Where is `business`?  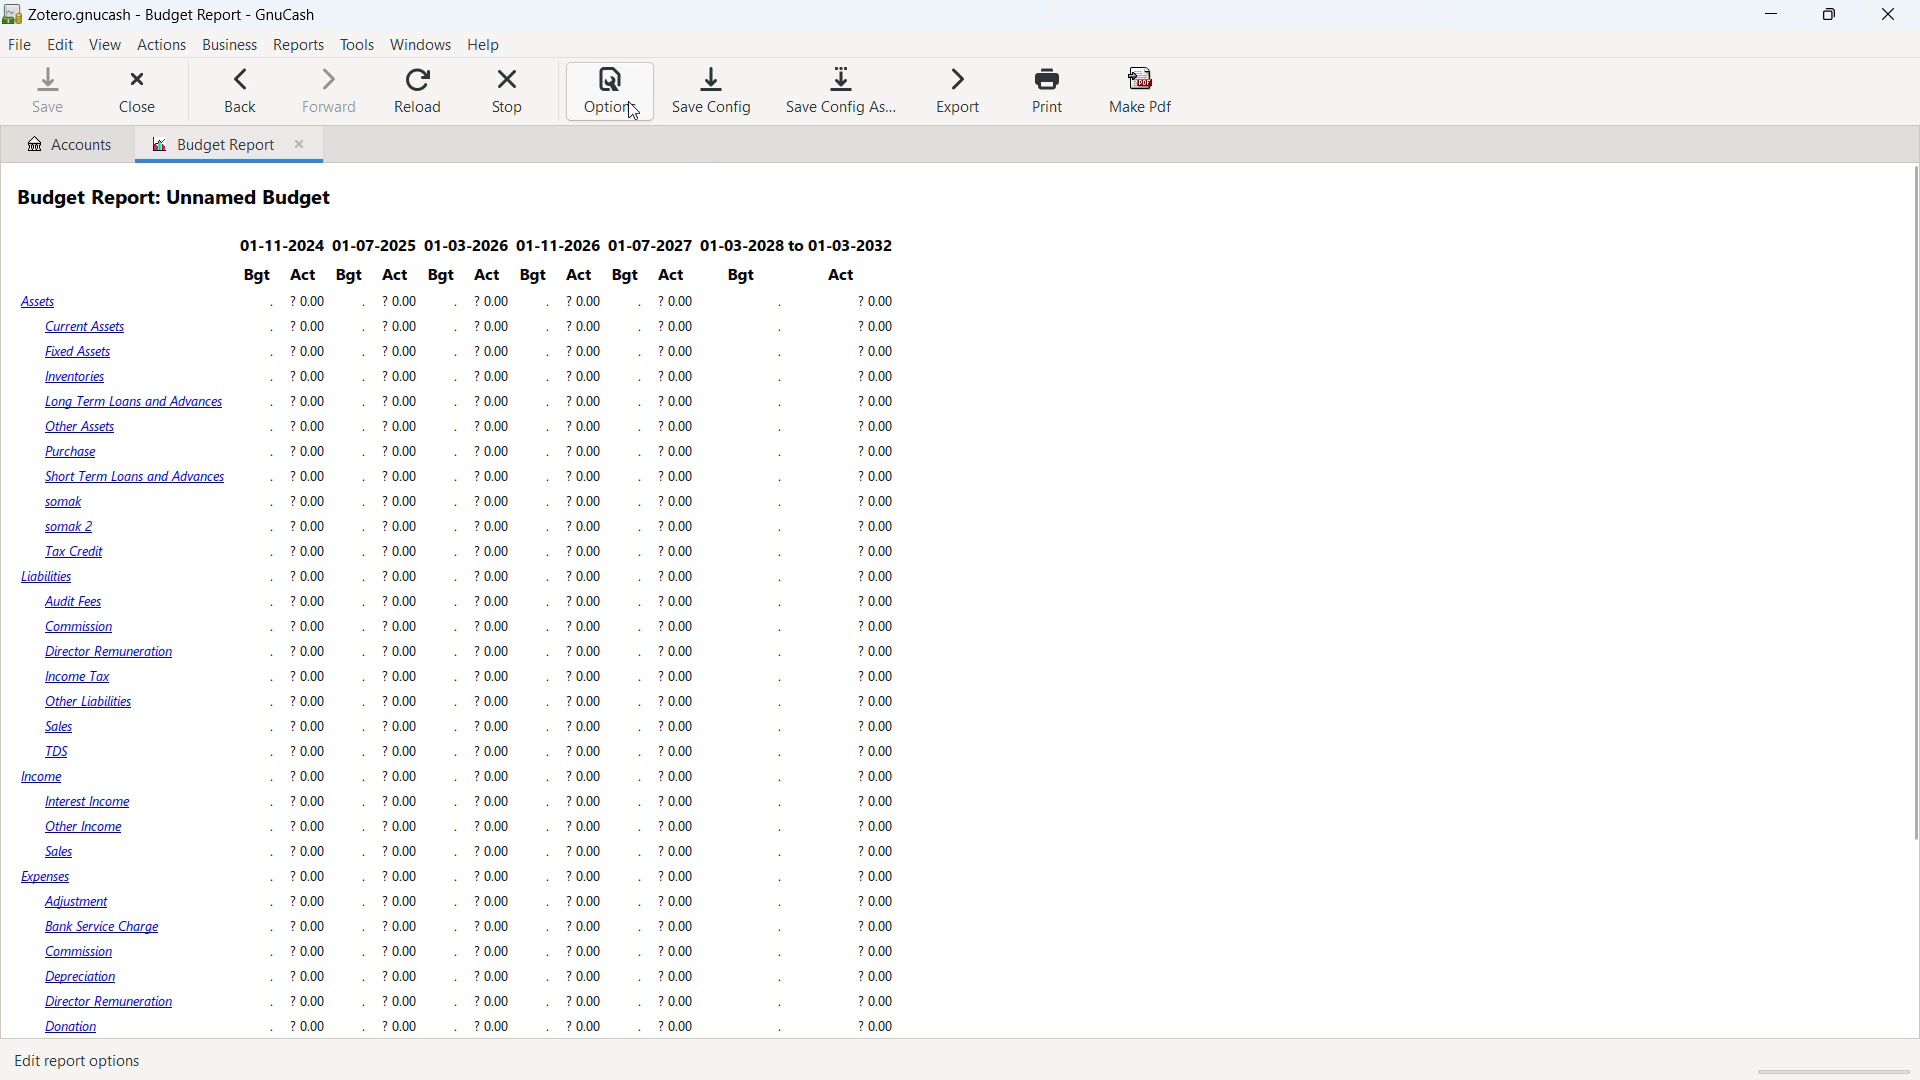
business is located at coordinates (230, 45).